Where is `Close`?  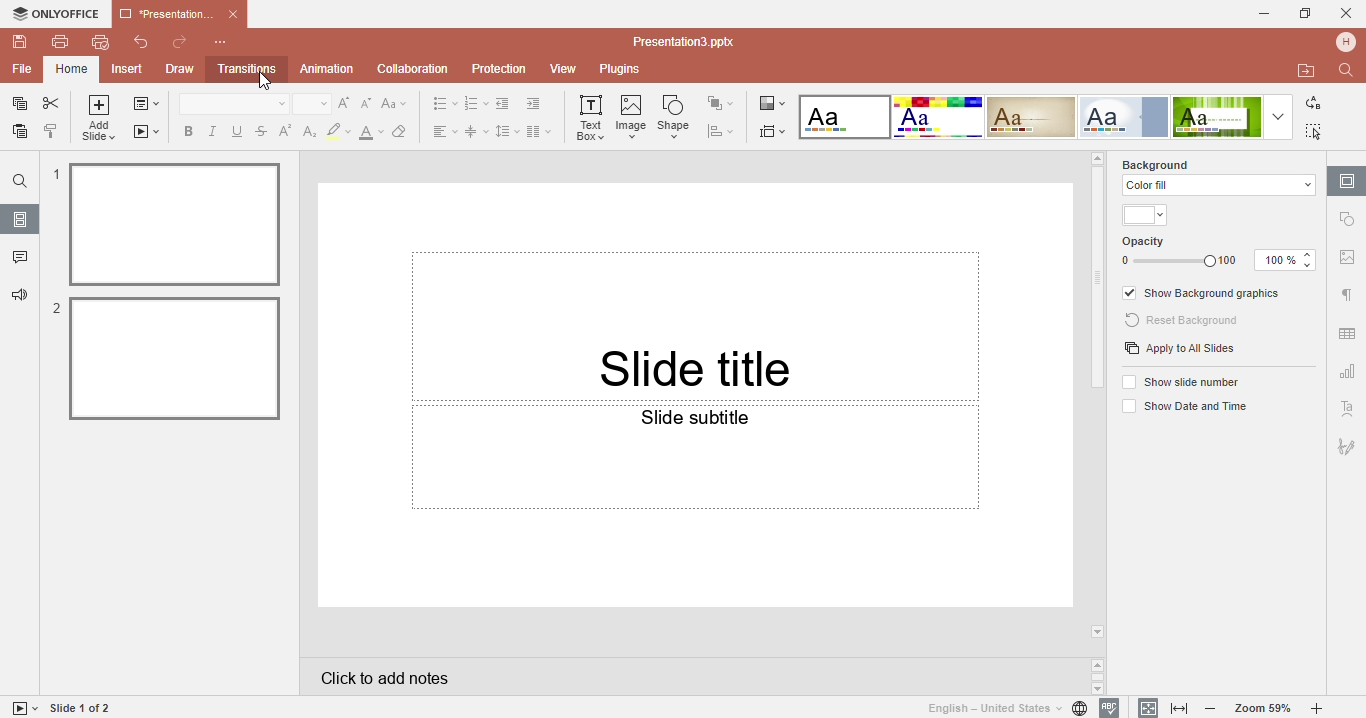
Close is located at coordinates (1347, 10).